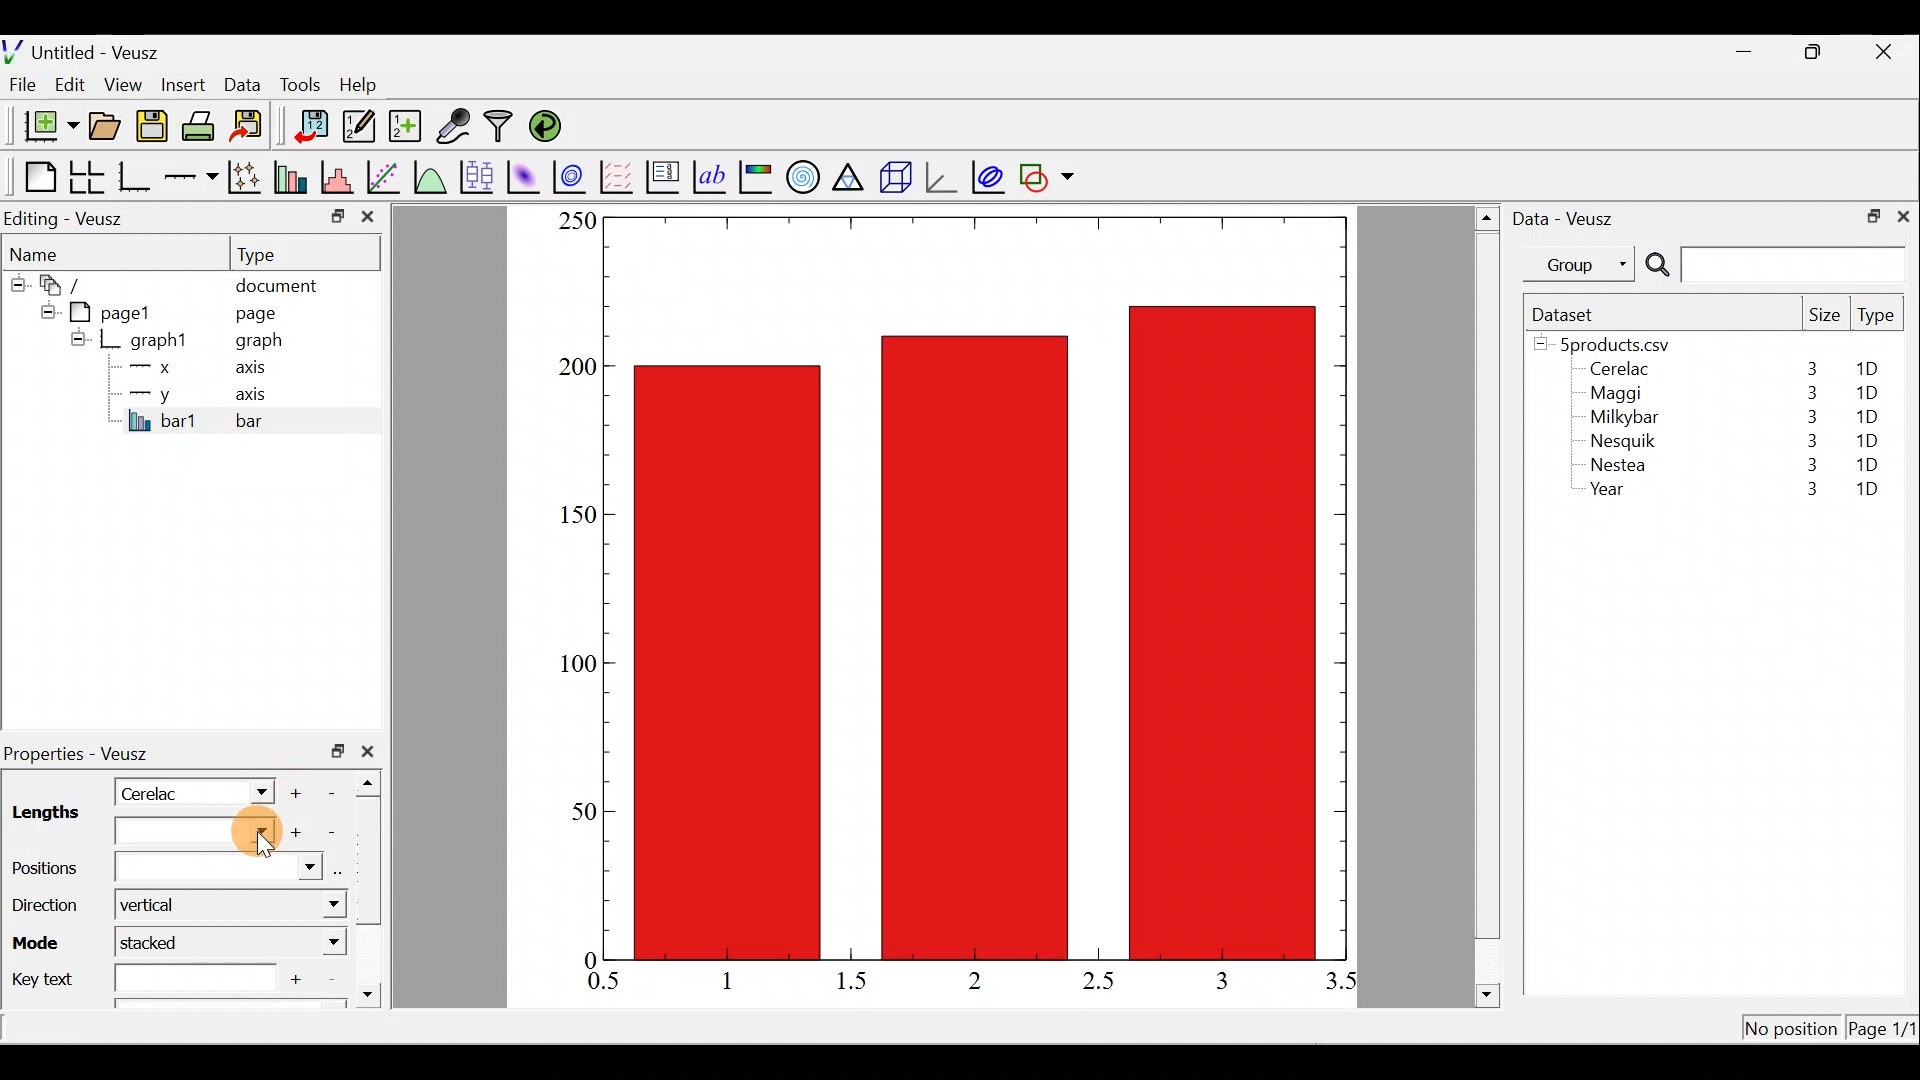 This screenshot has width=1920, height=1080. I want to click on 1D, so click(1874, 369).